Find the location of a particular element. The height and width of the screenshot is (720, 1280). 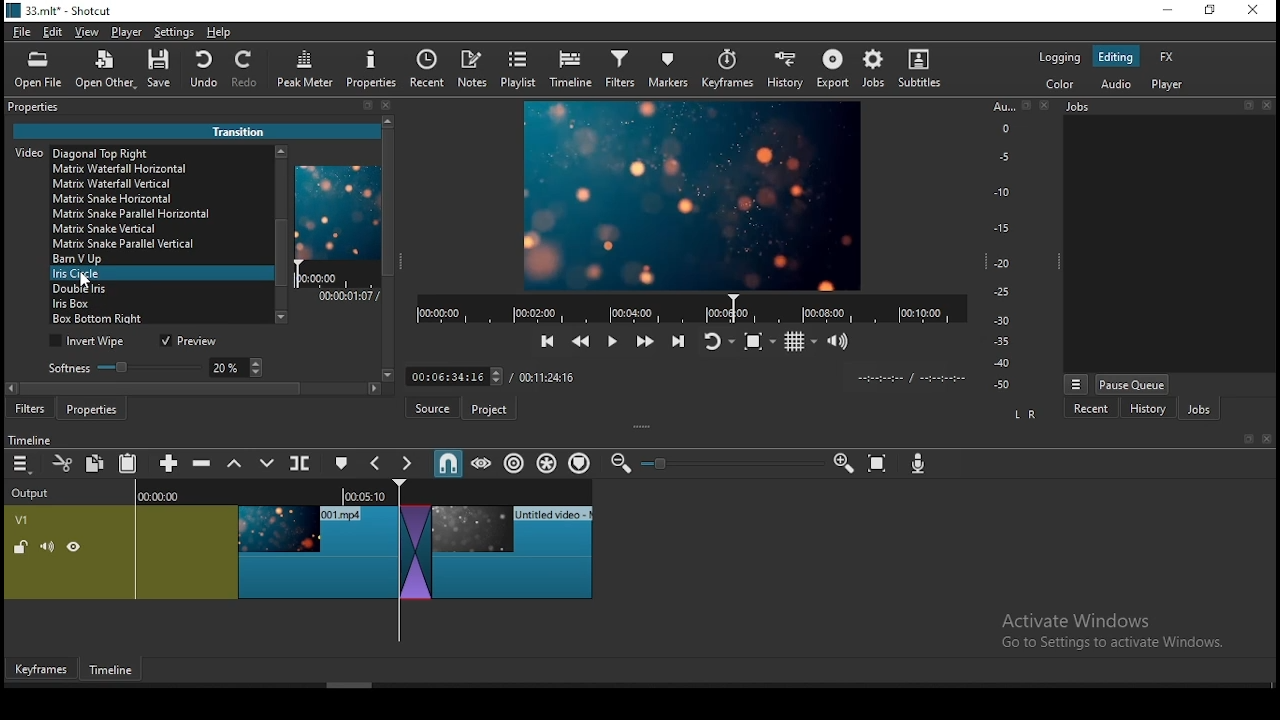

keyframes is located at coordinates (727, 70).